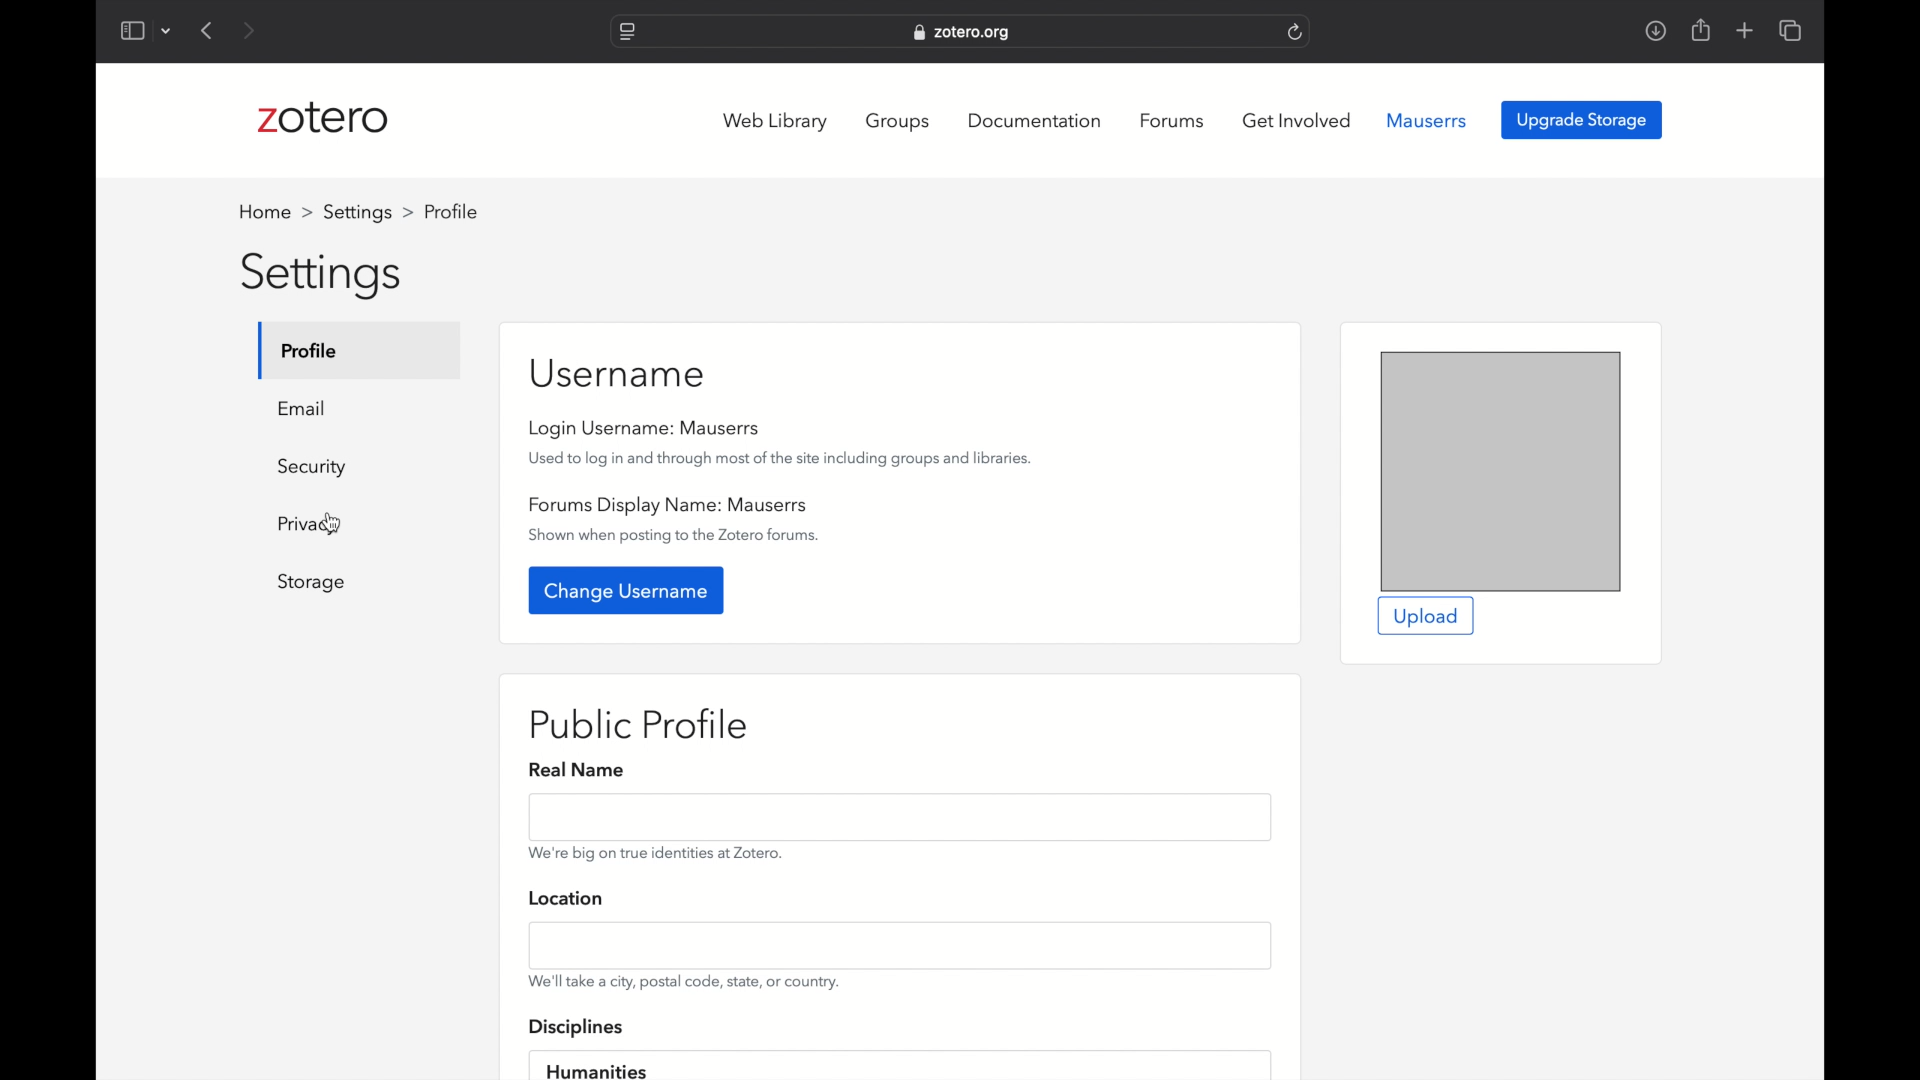  What do you see at coordinates (676, 536) in the screenshot?
I see `shown when posting to the zotero forums` at bounding box center [676, 536].